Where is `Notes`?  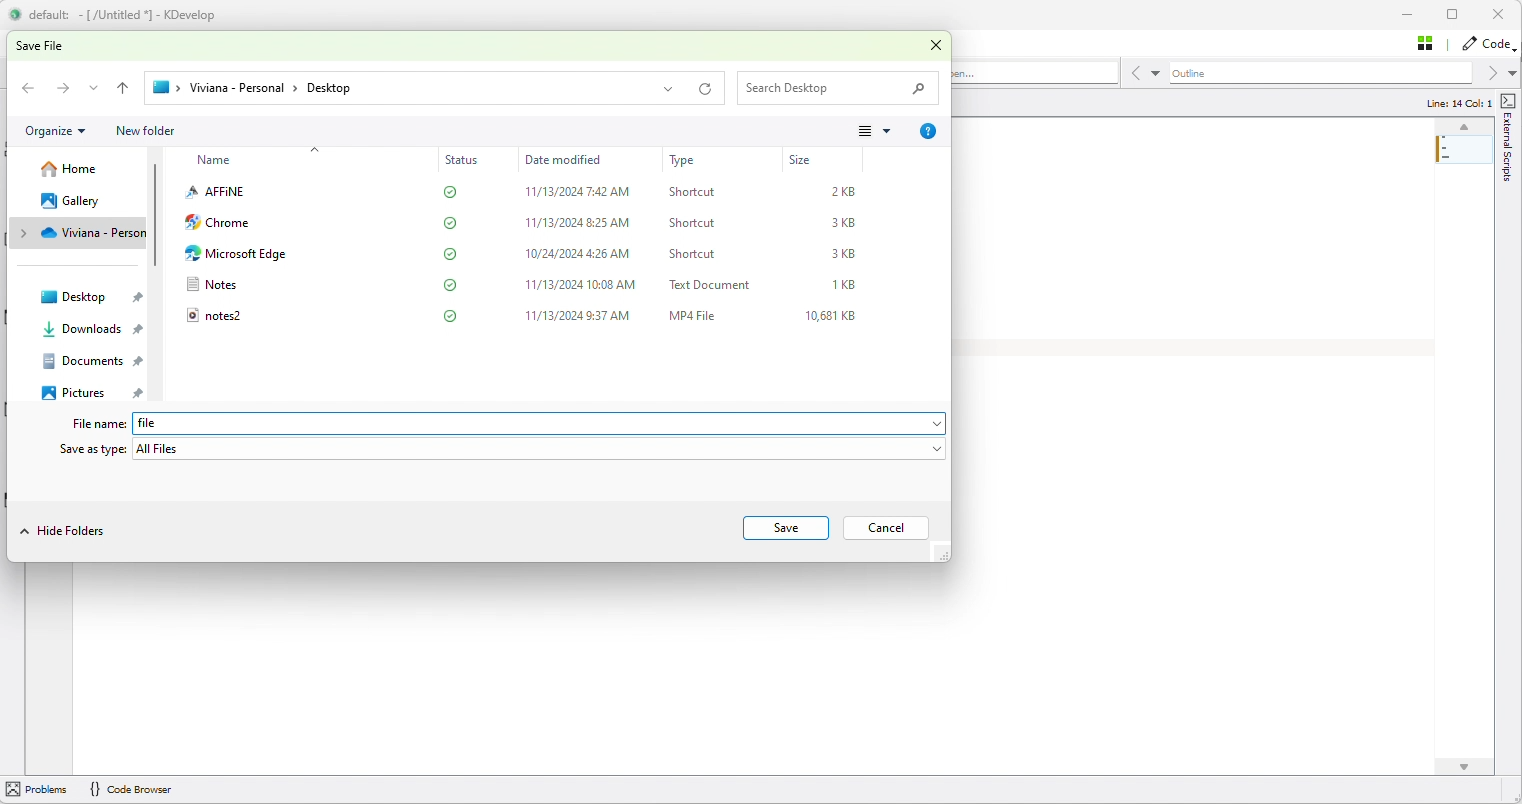 Notes is located at coordinates (212, 283).